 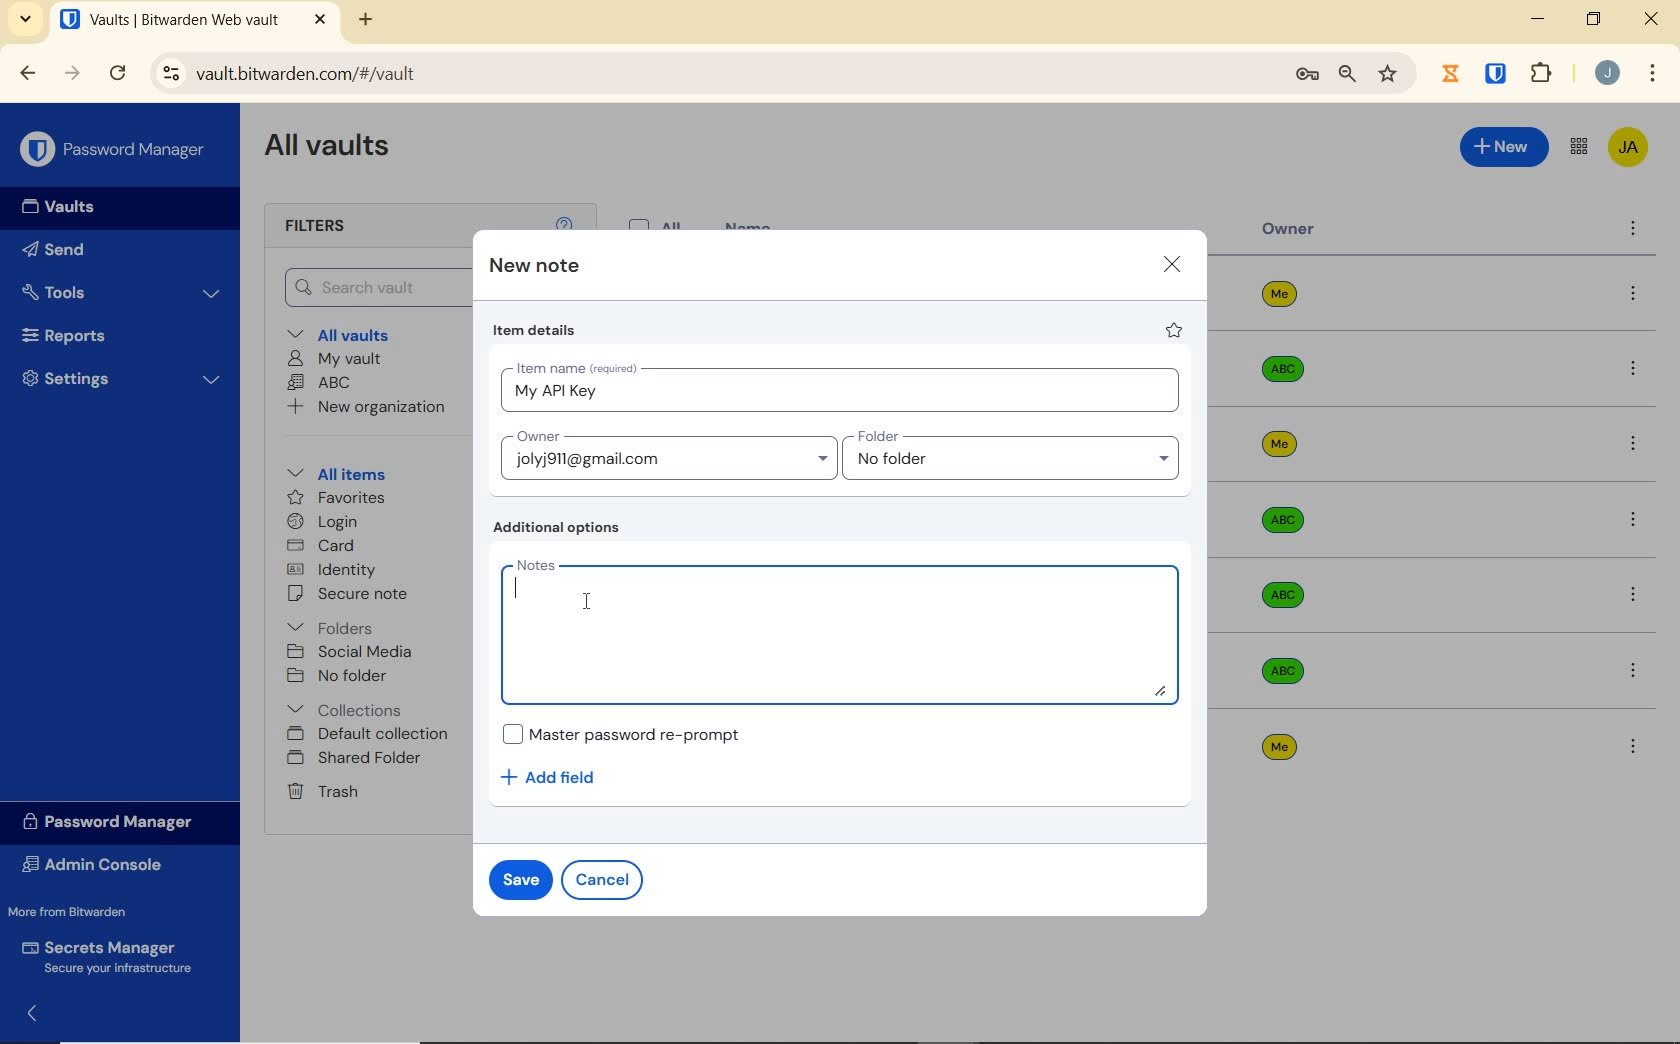 I want to click on Search Vault, so click(x=374, y=286).